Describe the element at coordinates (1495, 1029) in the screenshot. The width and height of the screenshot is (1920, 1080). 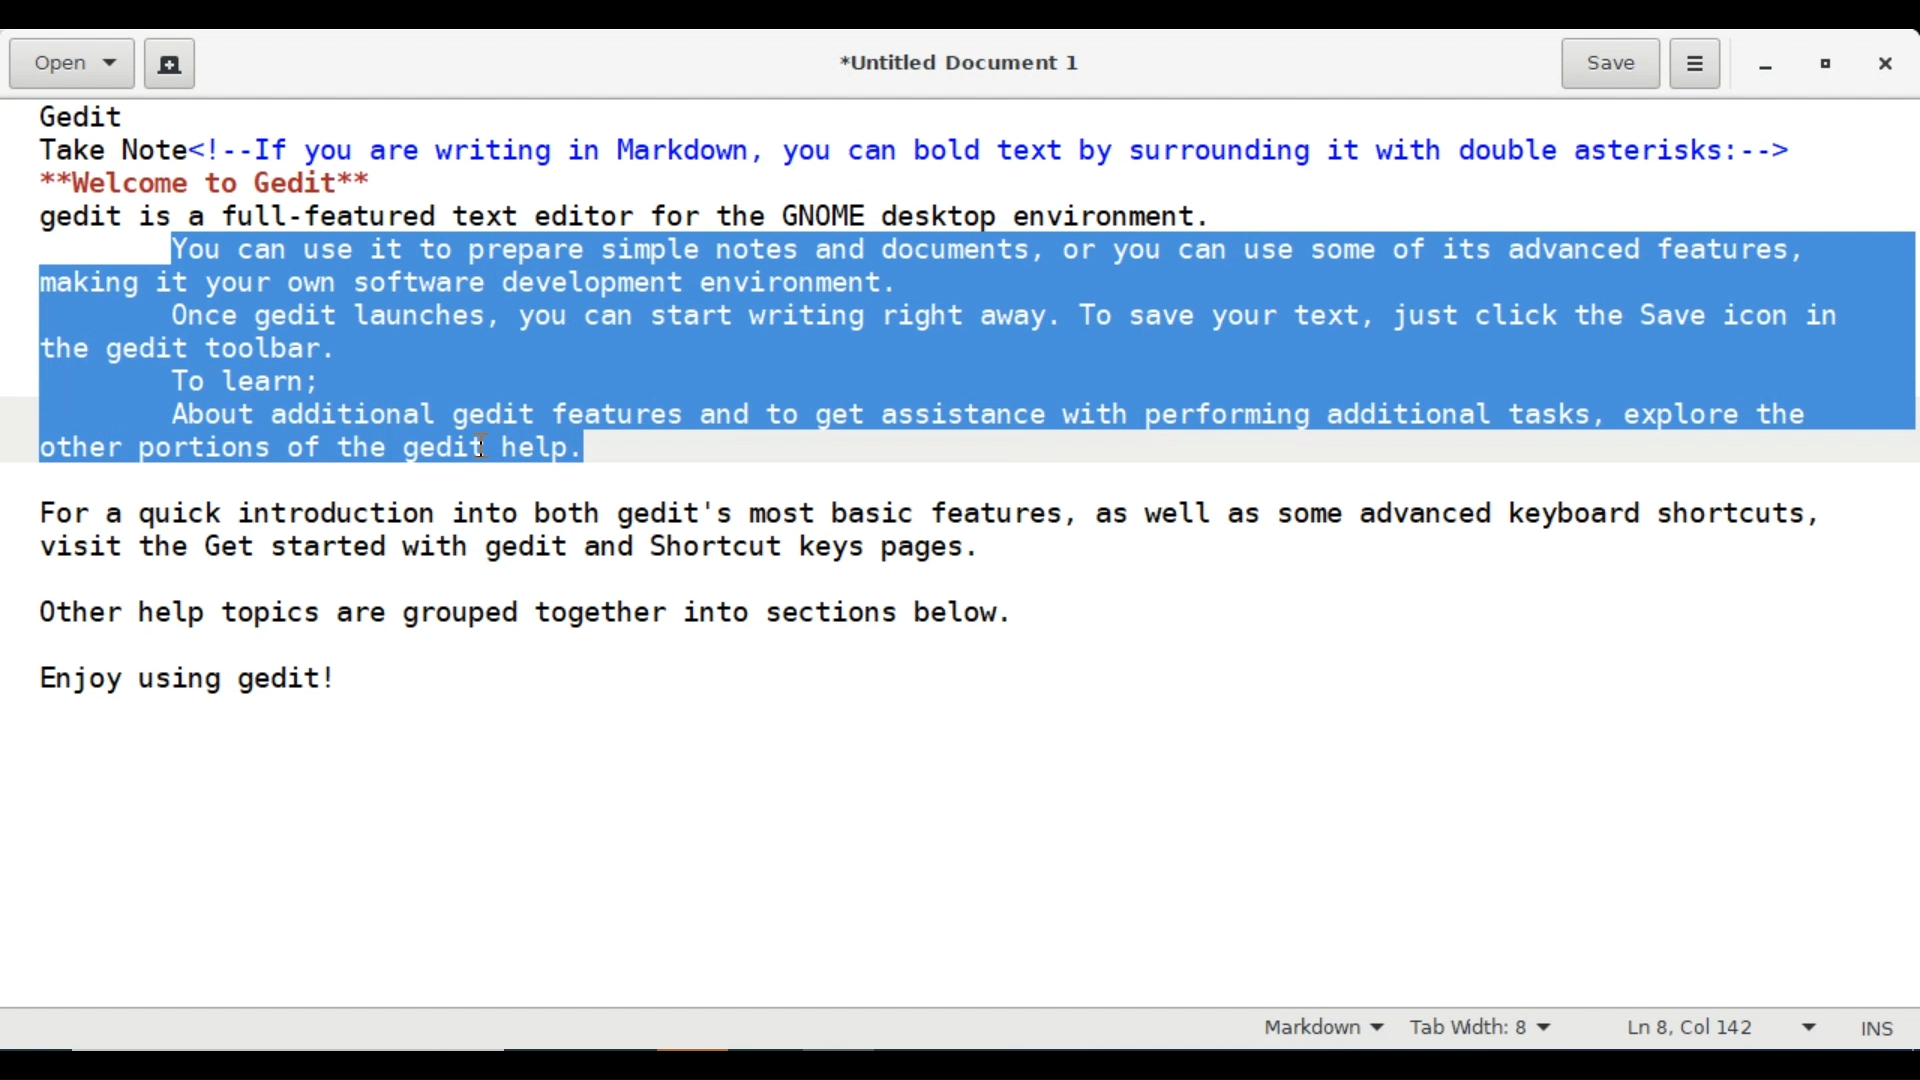
I see `Tab Width` at that location.